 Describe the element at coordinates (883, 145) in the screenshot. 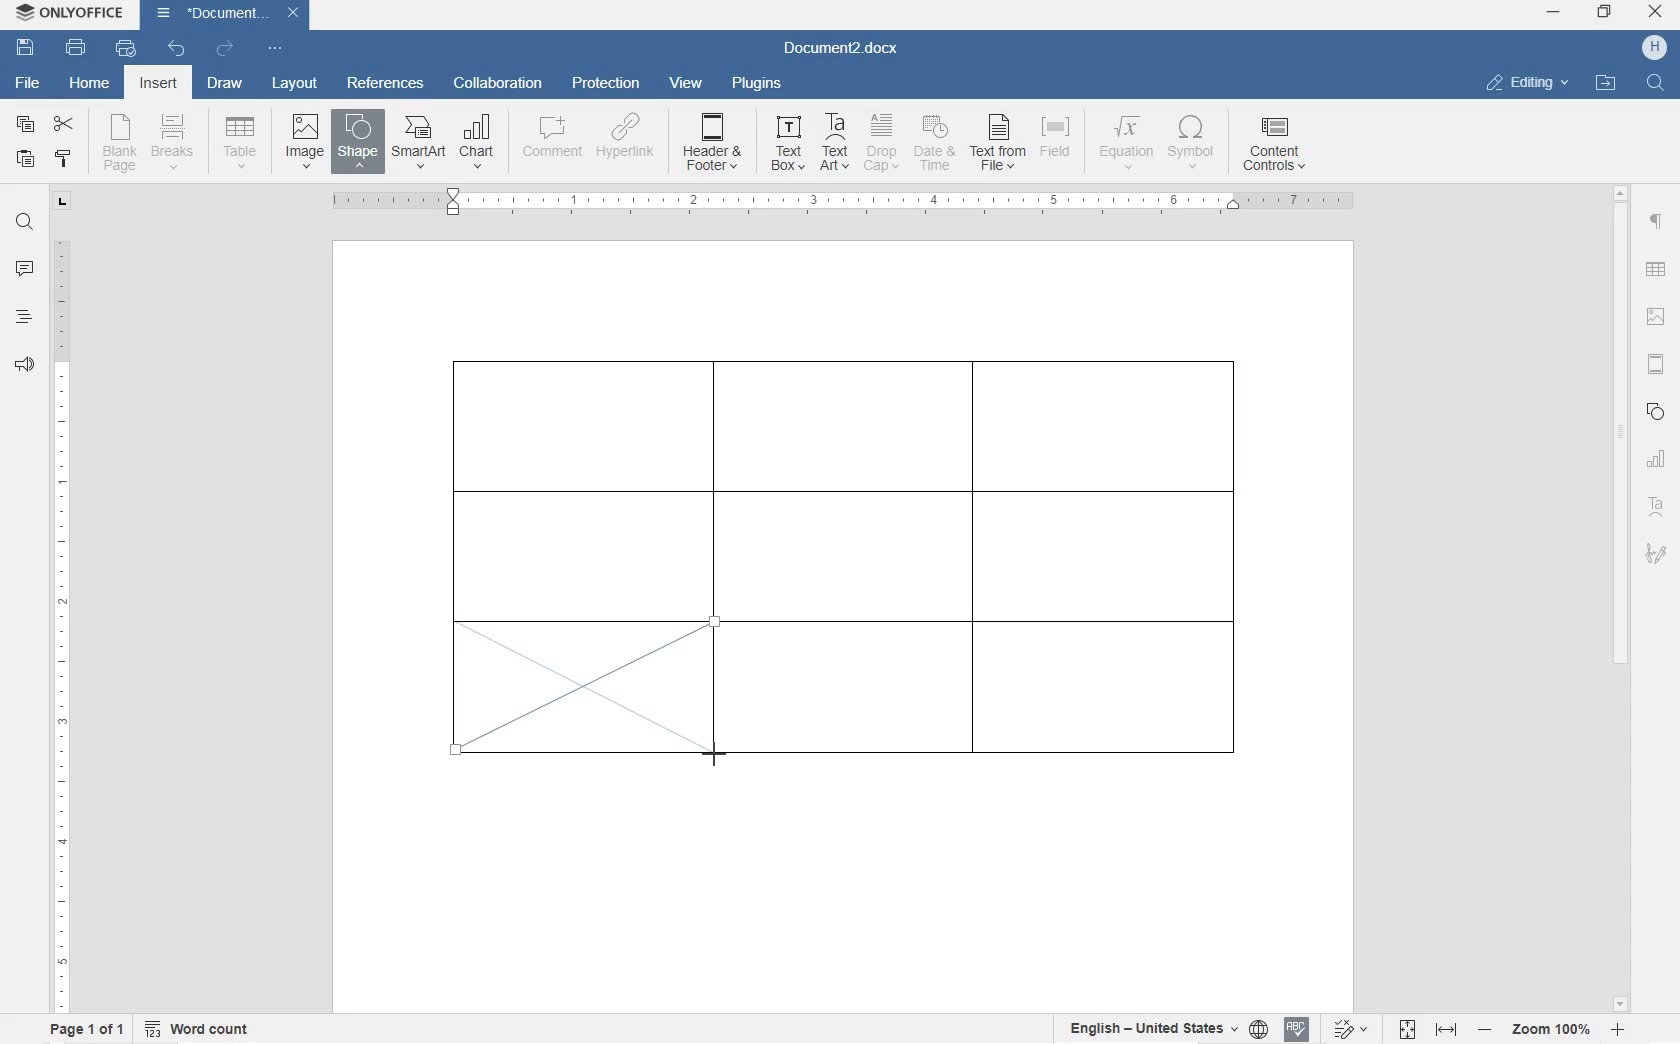

I see `DROP CAP` at that location.